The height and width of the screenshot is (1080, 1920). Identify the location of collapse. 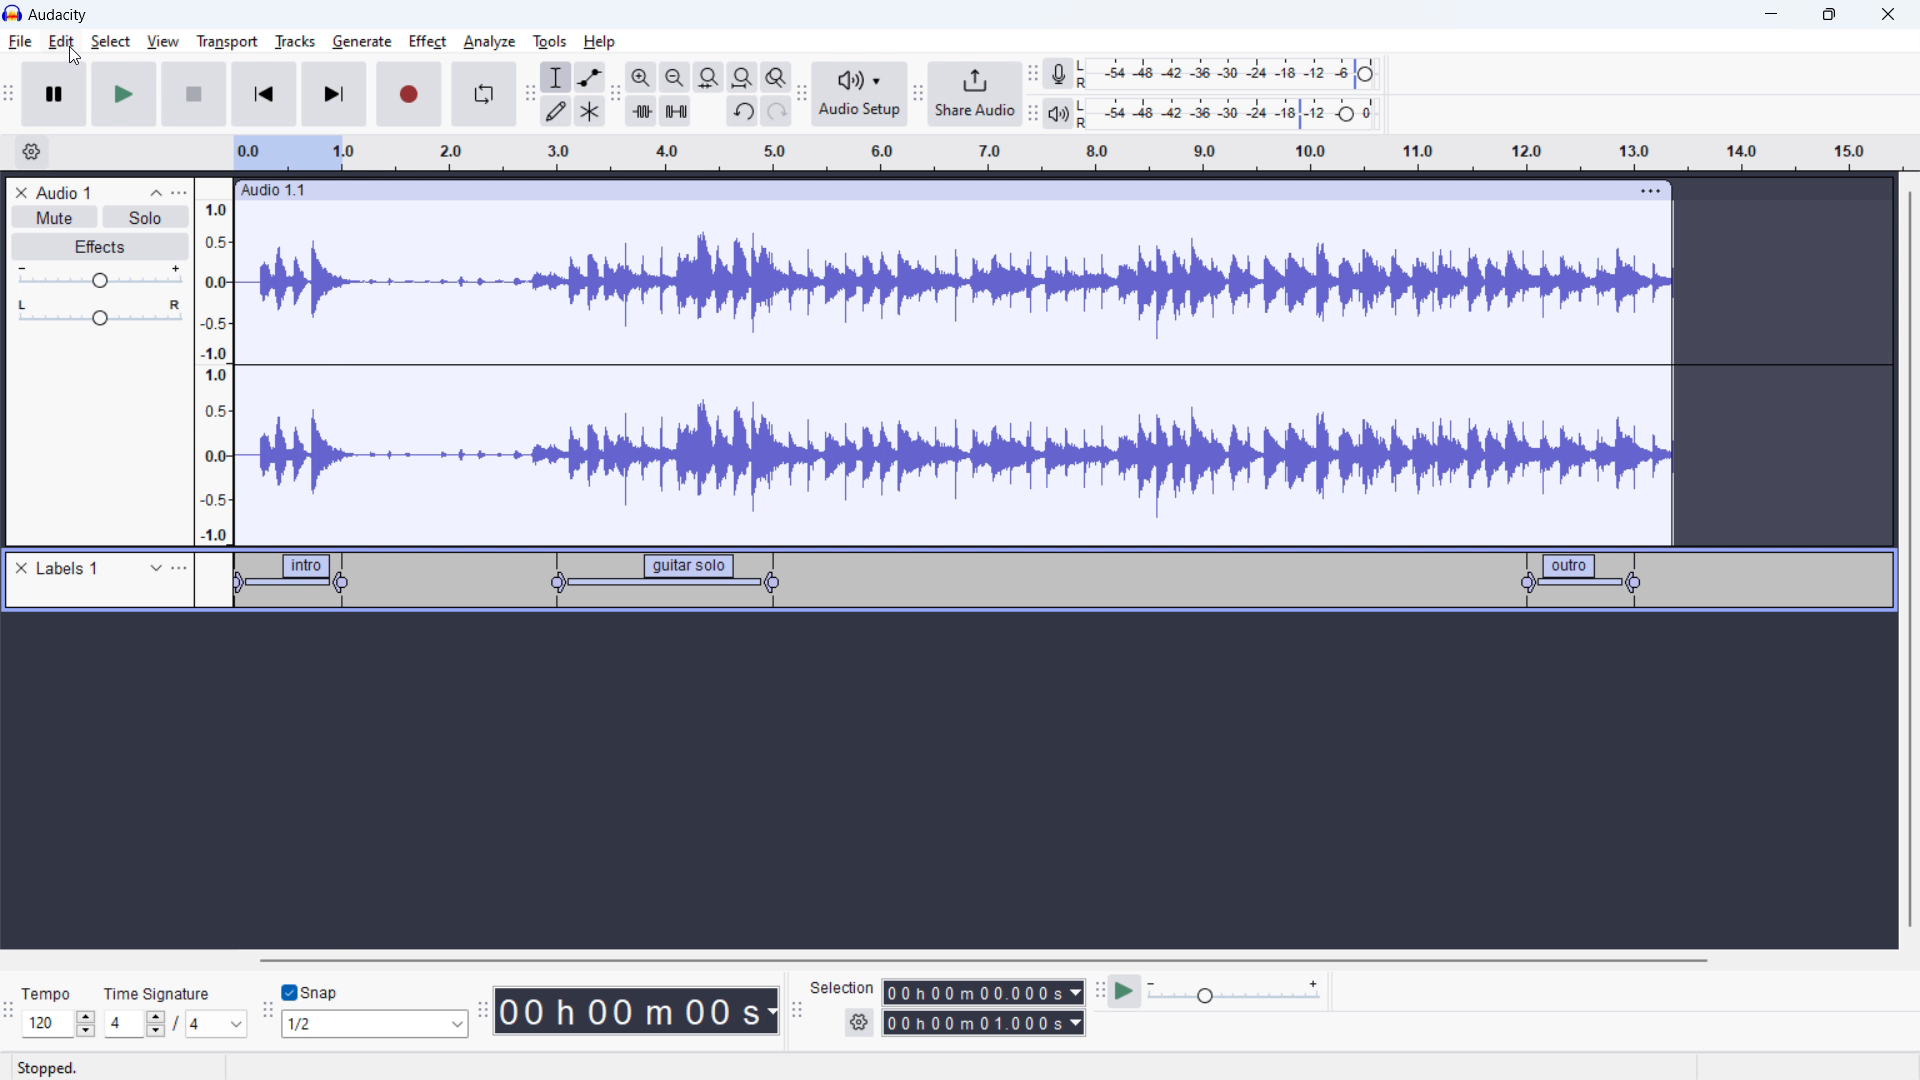
(156, 193).